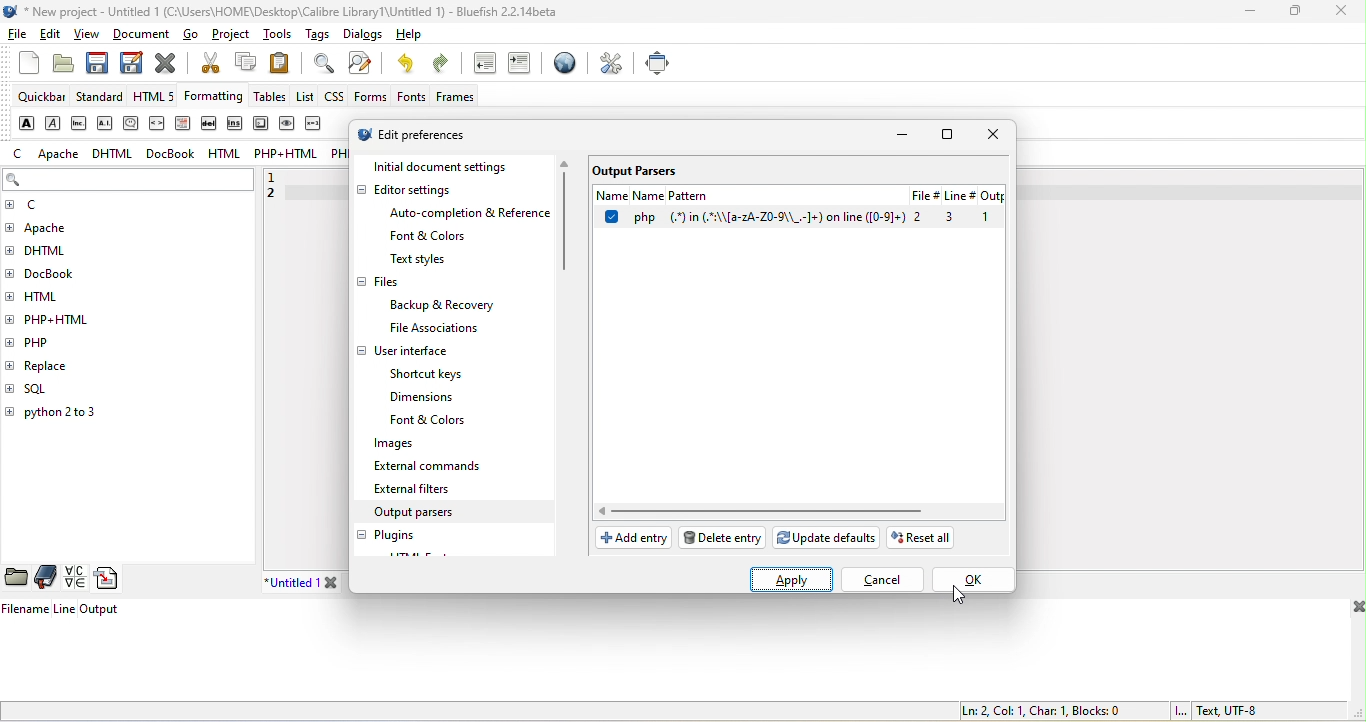  Describe the element at coordinates (275, 35) in the screenshot. I see `tools` at that location.